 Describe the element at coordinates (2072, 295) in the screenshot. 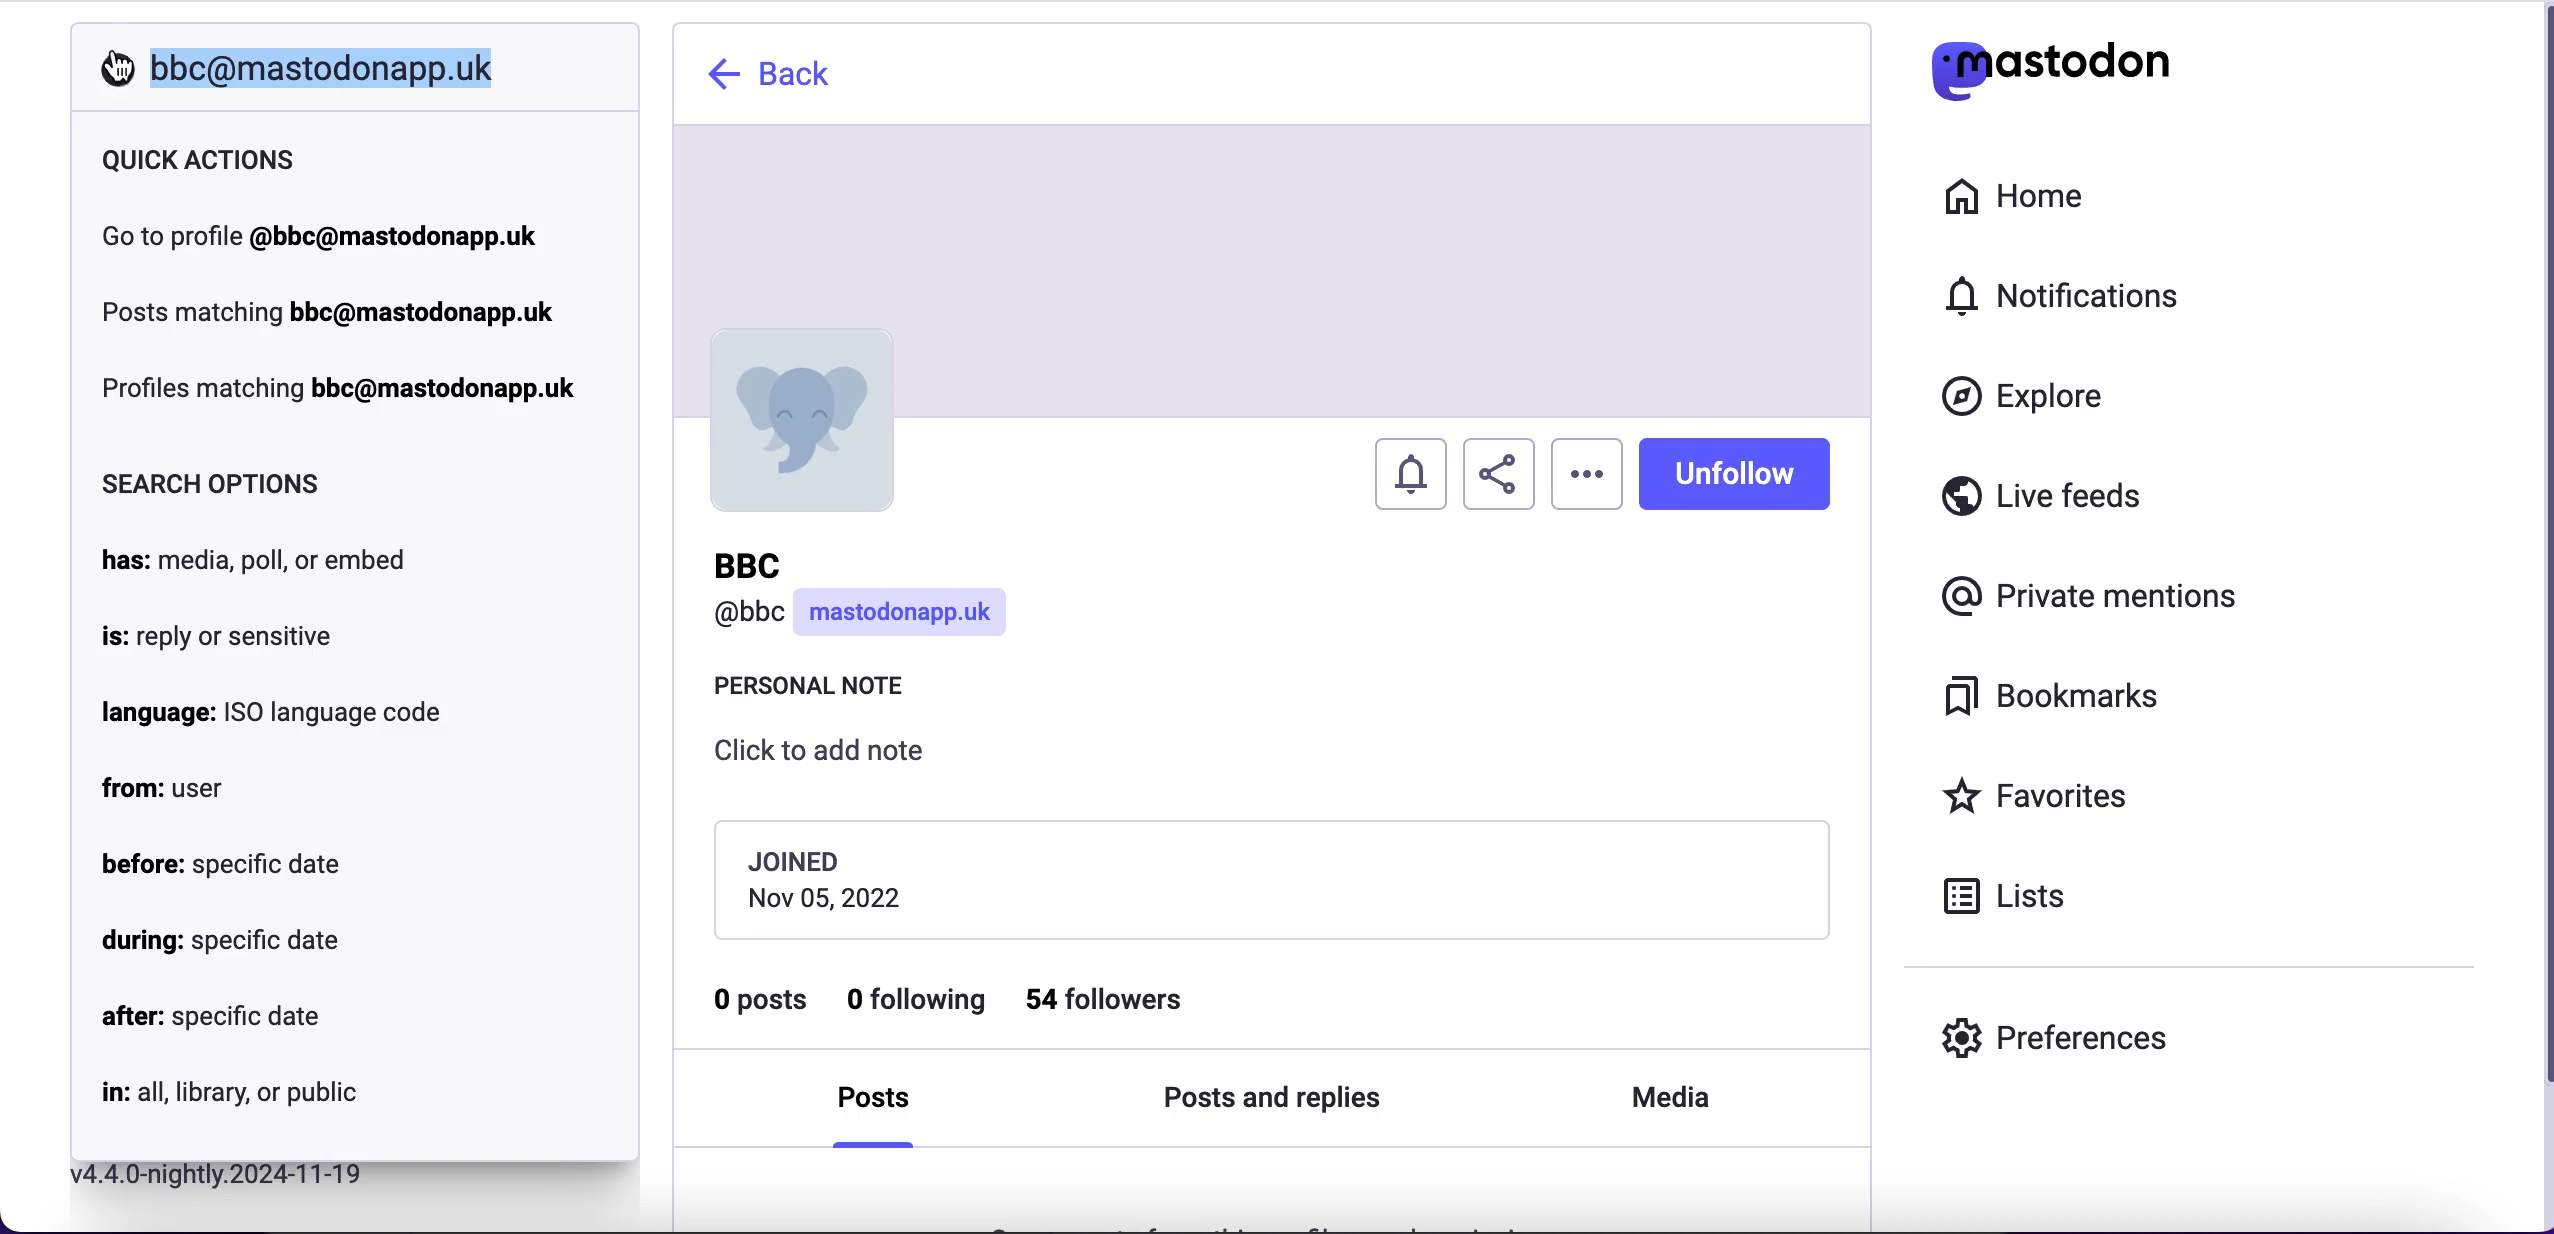

I see `notifications` at that location.